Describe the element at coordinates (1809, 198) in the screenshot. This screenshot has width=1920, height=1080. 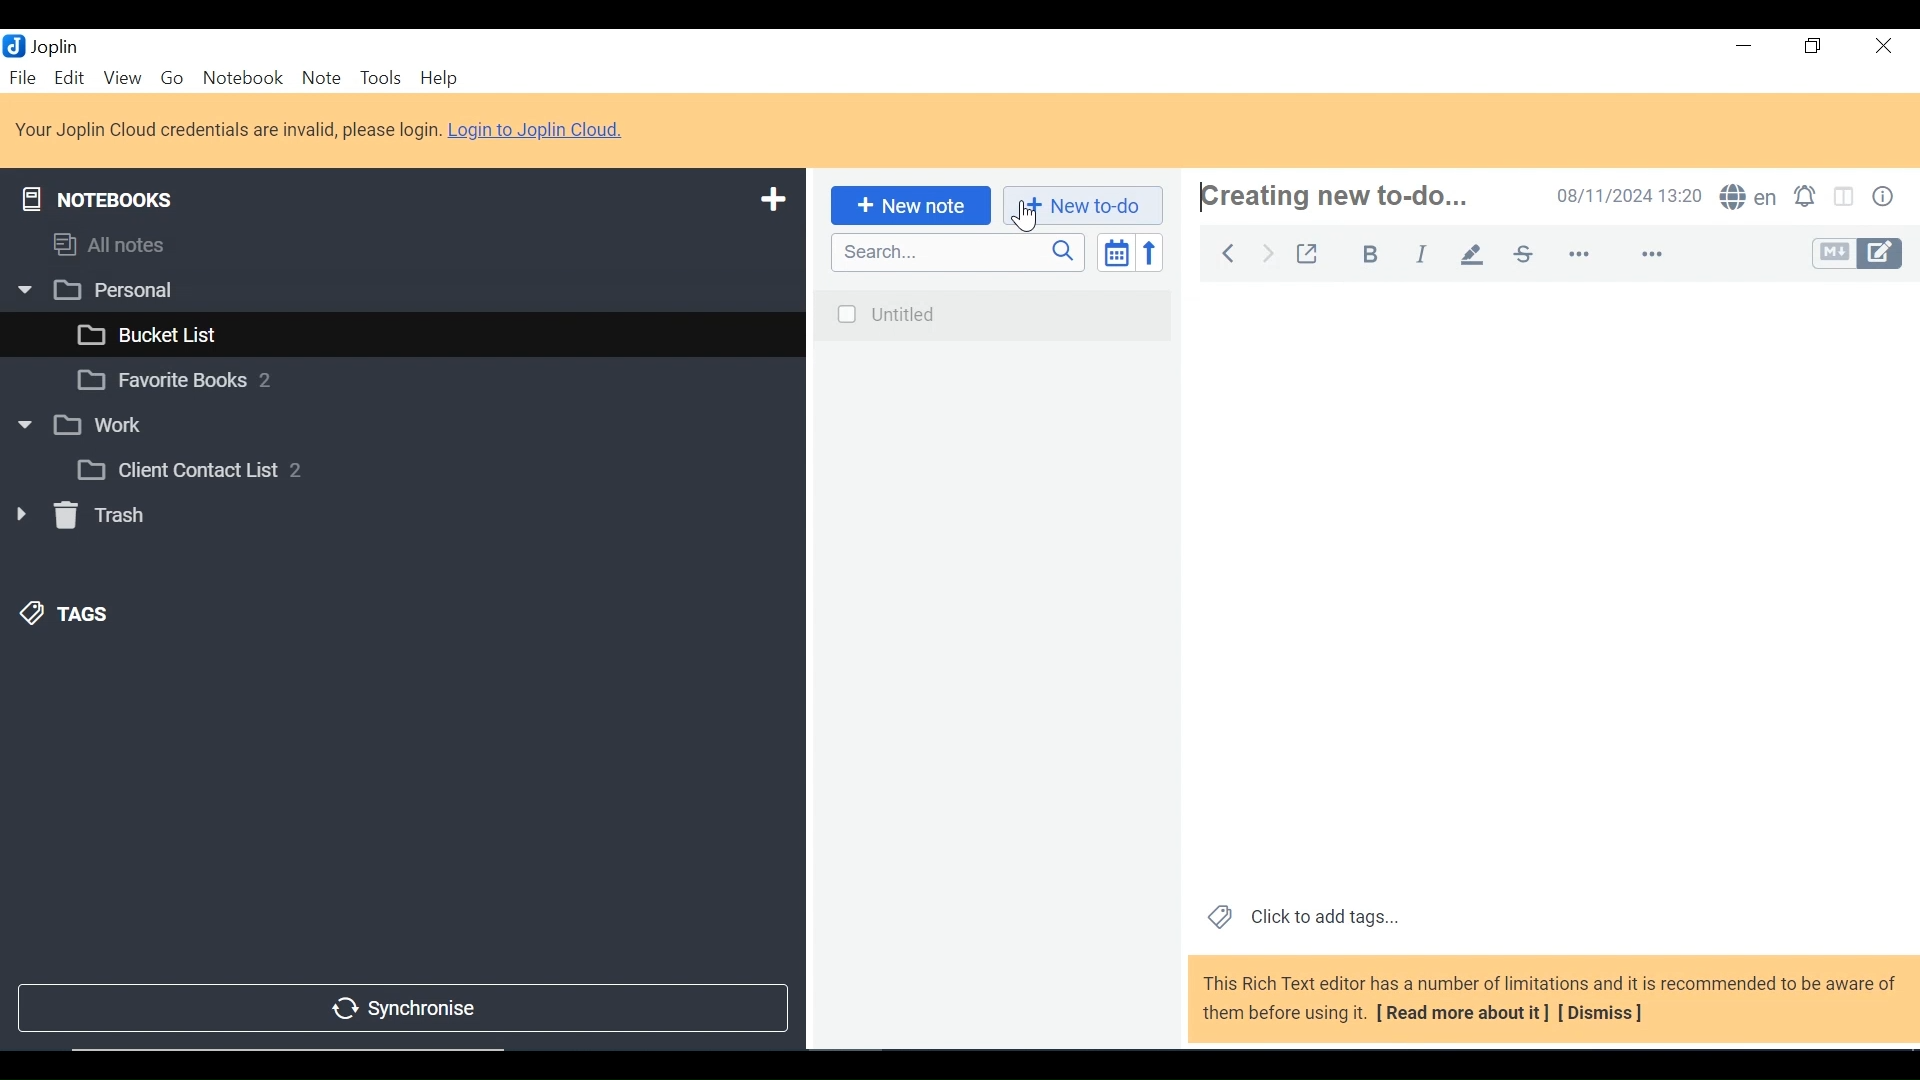
I see `Set alarm` at that location.